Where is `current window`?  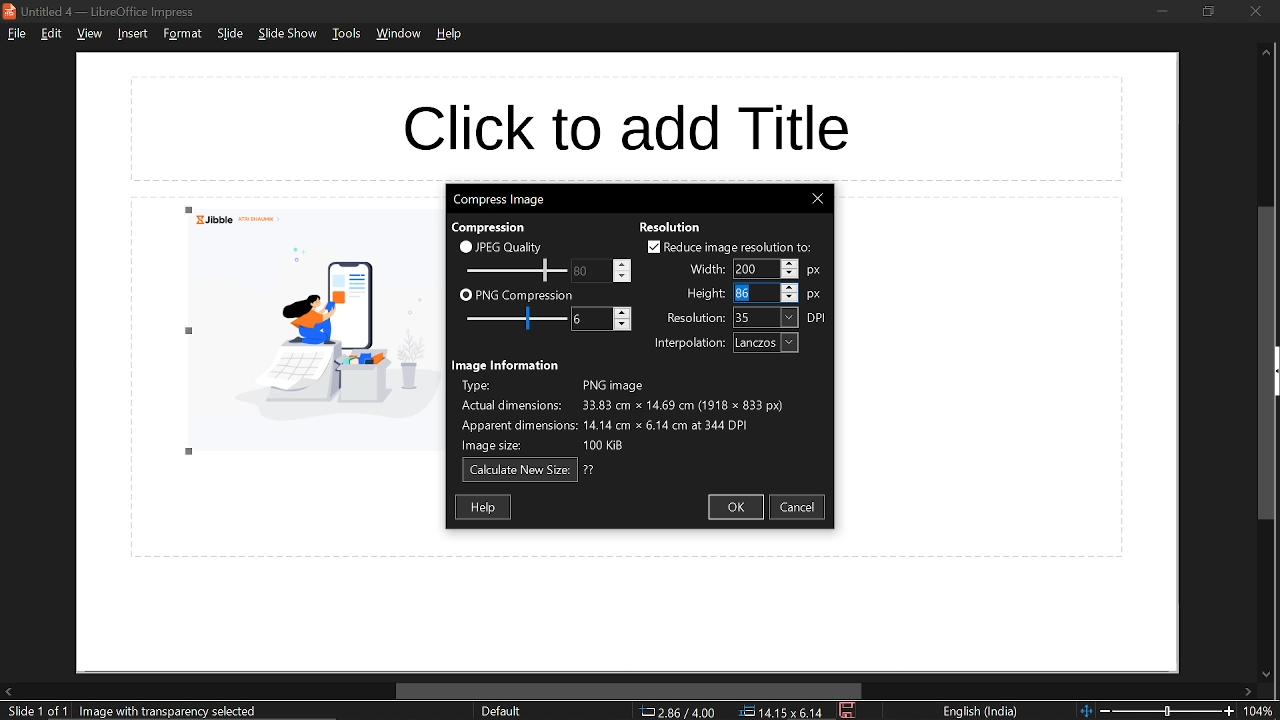
current window is located at coordinates (498, 198).